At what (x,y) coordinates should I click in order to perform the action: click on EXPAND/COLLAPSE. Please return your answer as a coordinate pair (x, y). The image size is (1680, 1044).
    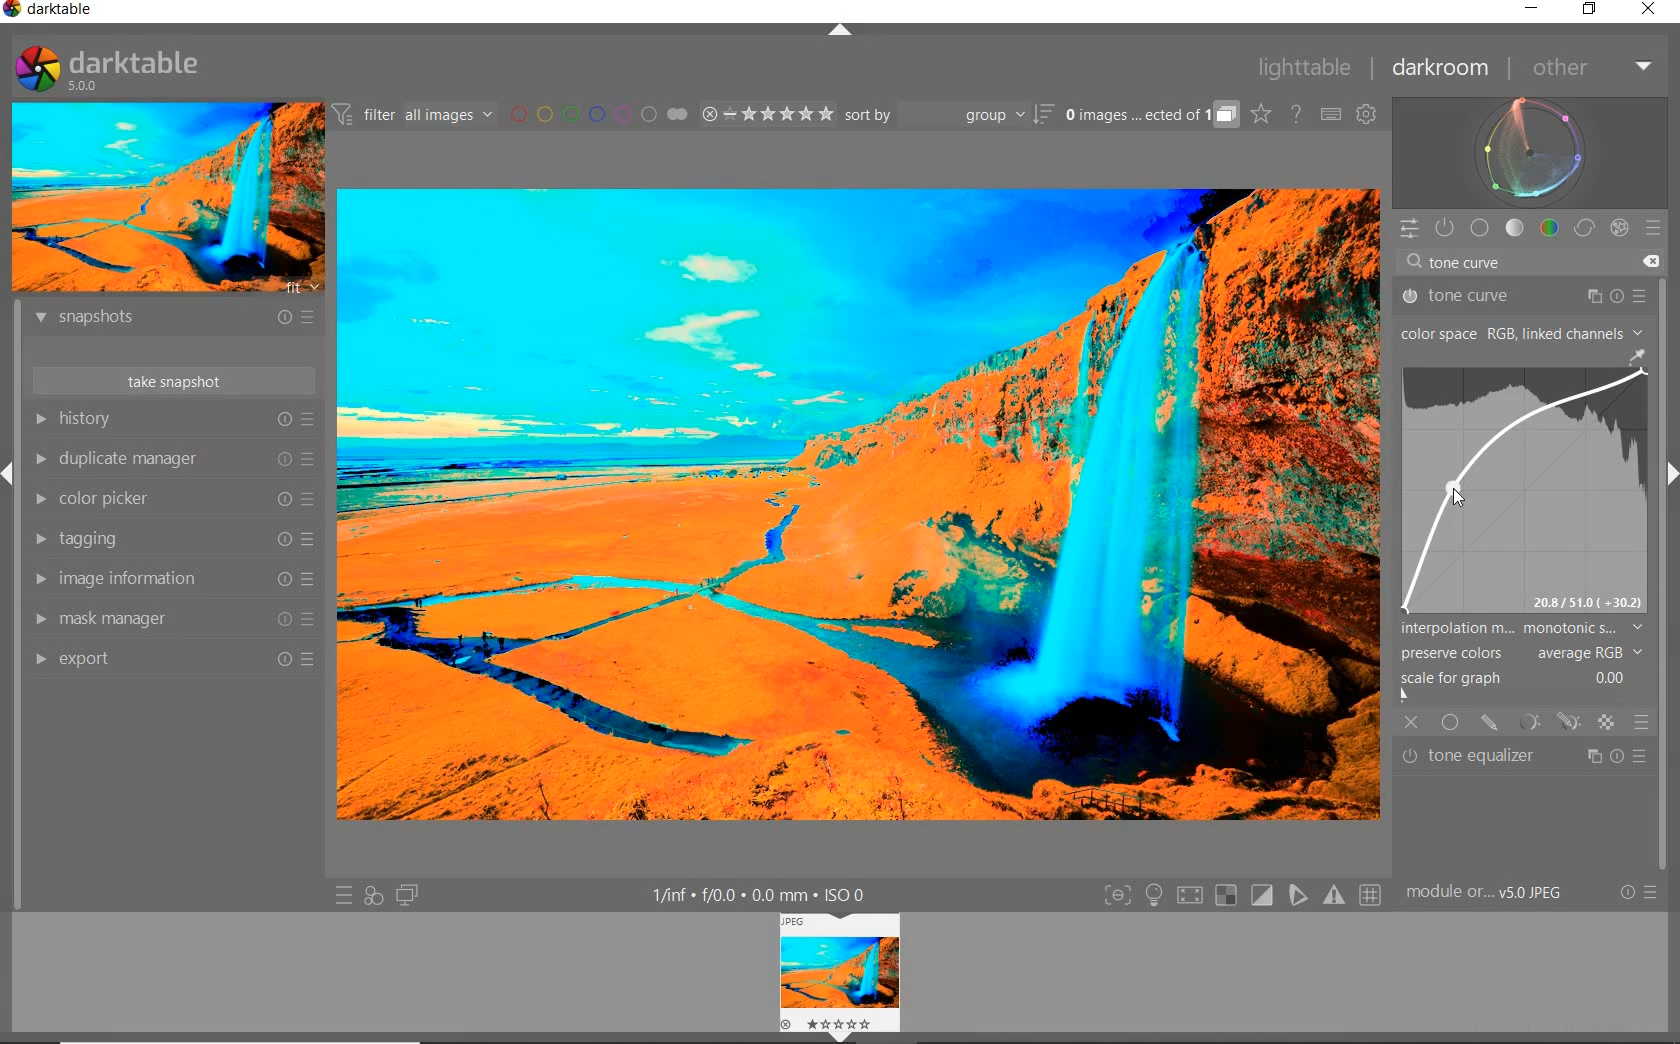
    Looking at the image, I should click on (842, 34).